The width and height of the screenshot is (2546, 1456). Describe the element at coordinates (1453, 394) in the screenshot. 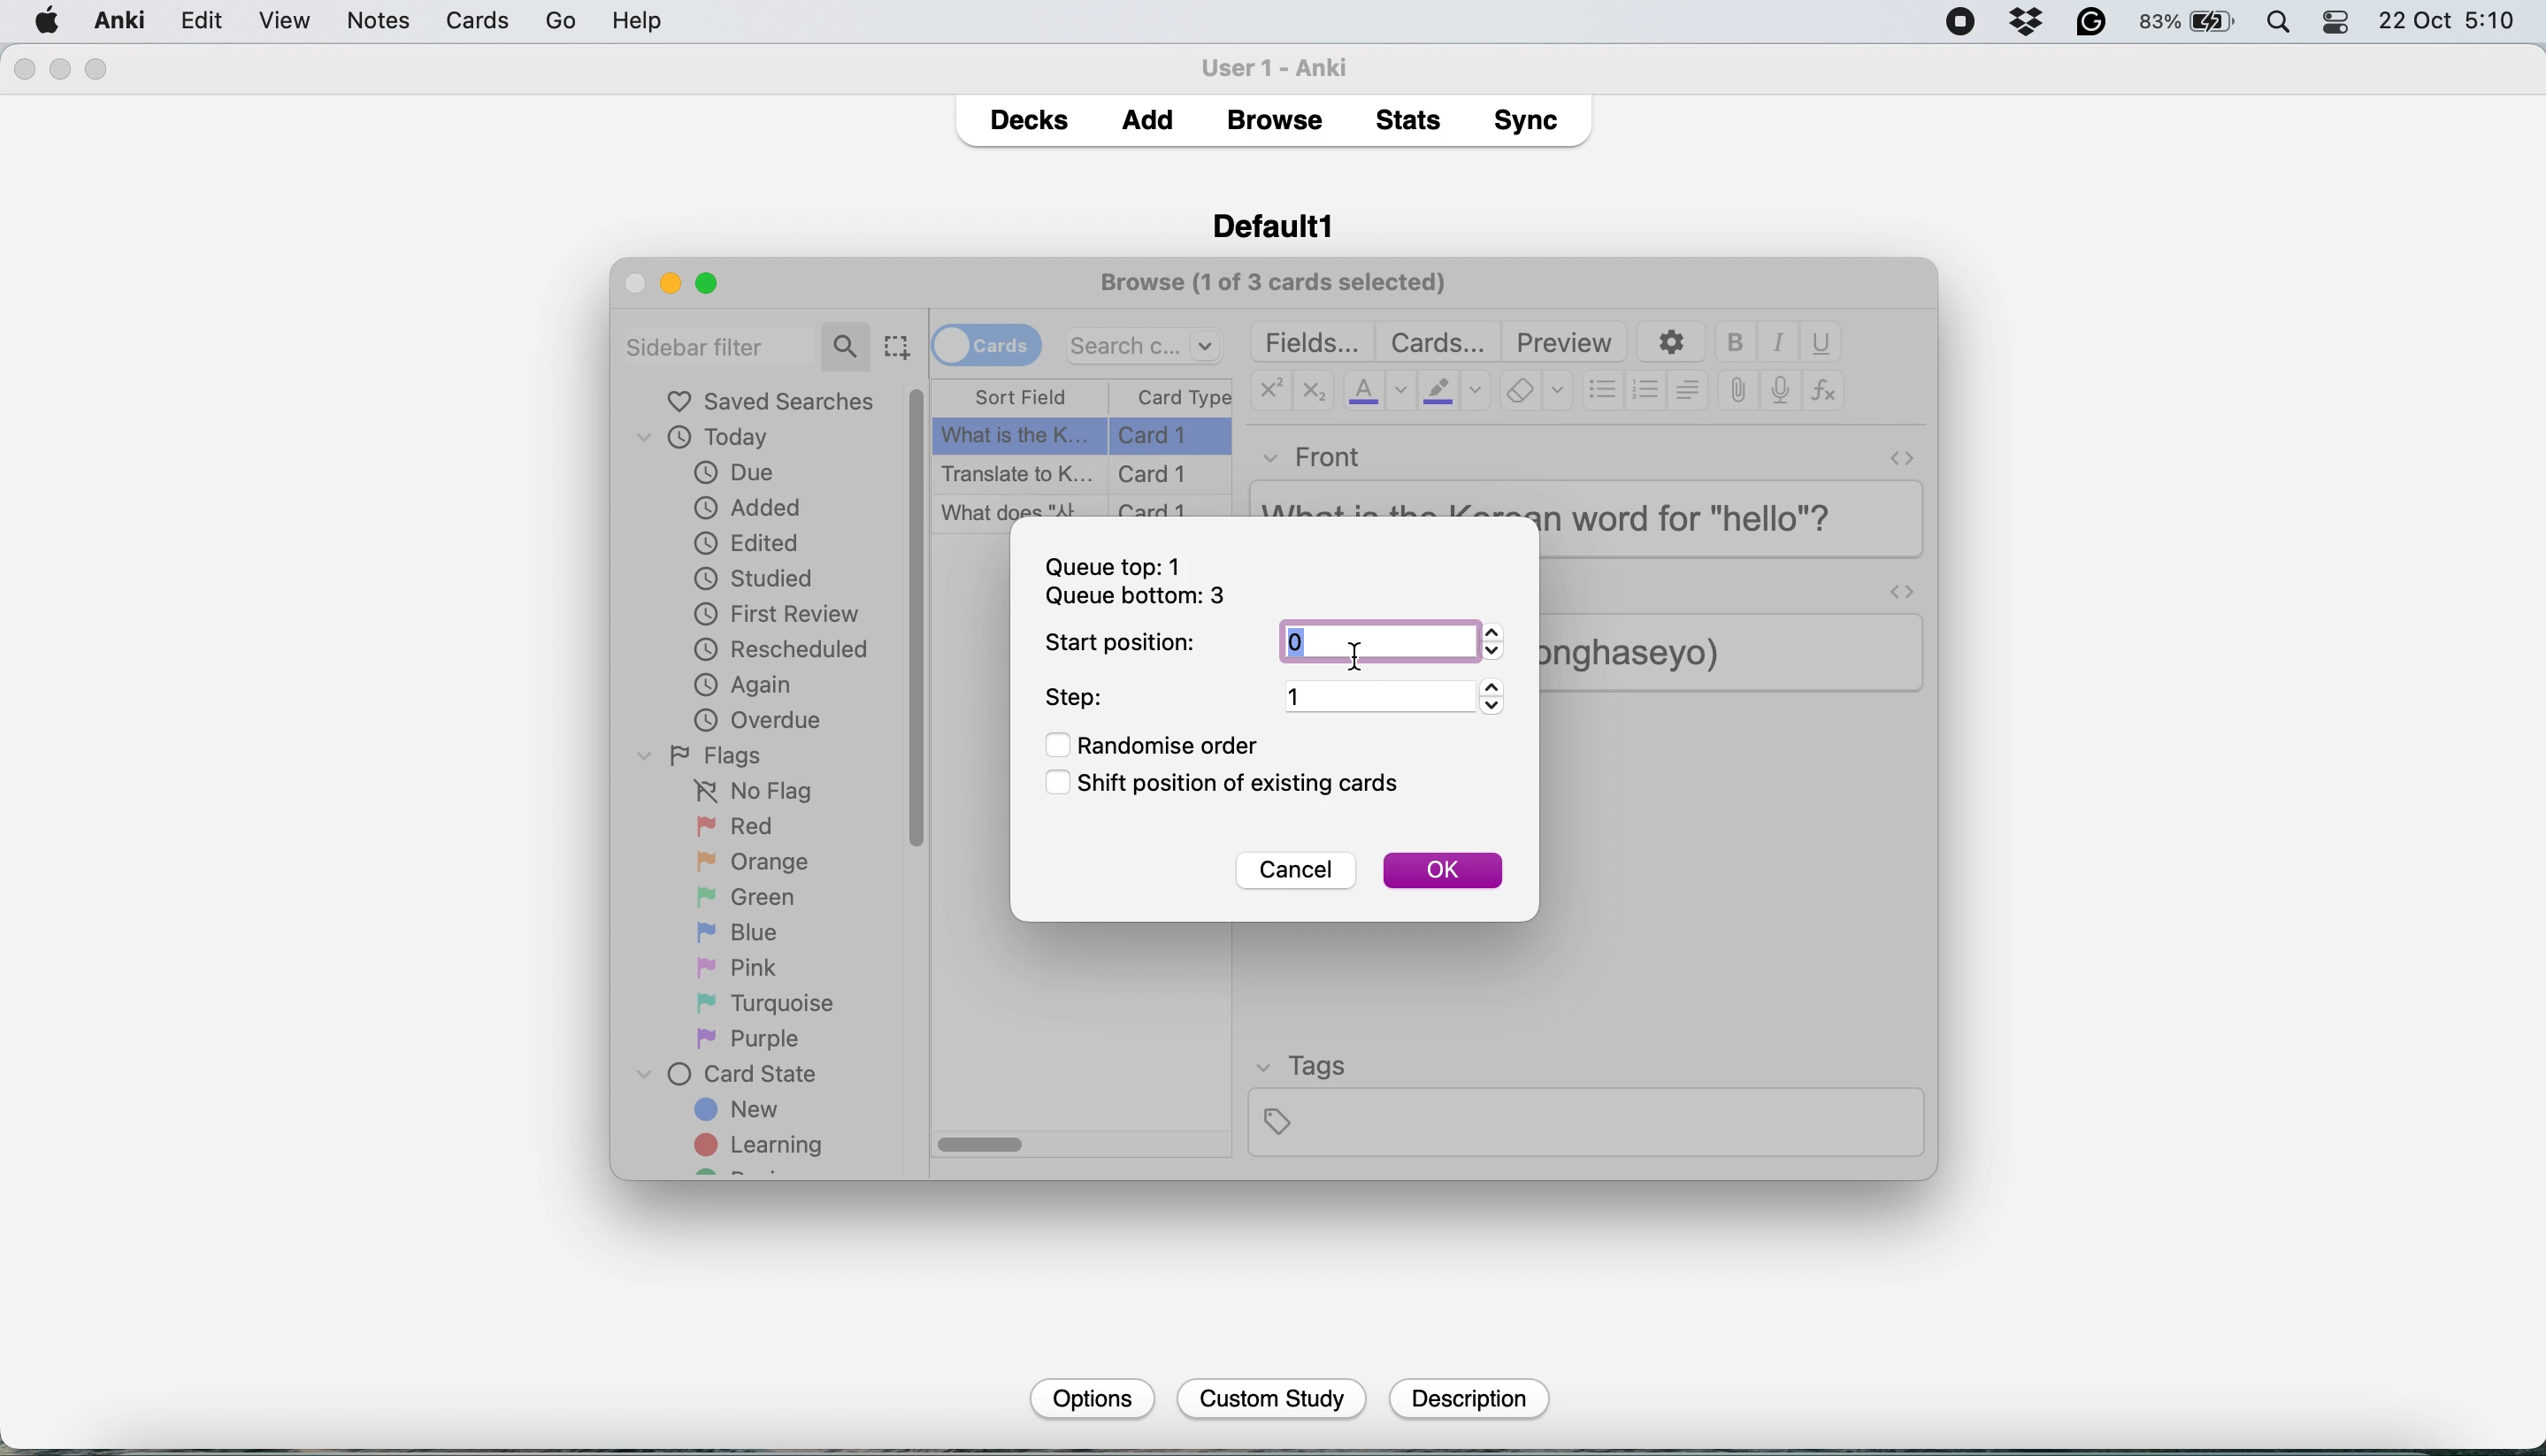

I see `highlight color` at that location.